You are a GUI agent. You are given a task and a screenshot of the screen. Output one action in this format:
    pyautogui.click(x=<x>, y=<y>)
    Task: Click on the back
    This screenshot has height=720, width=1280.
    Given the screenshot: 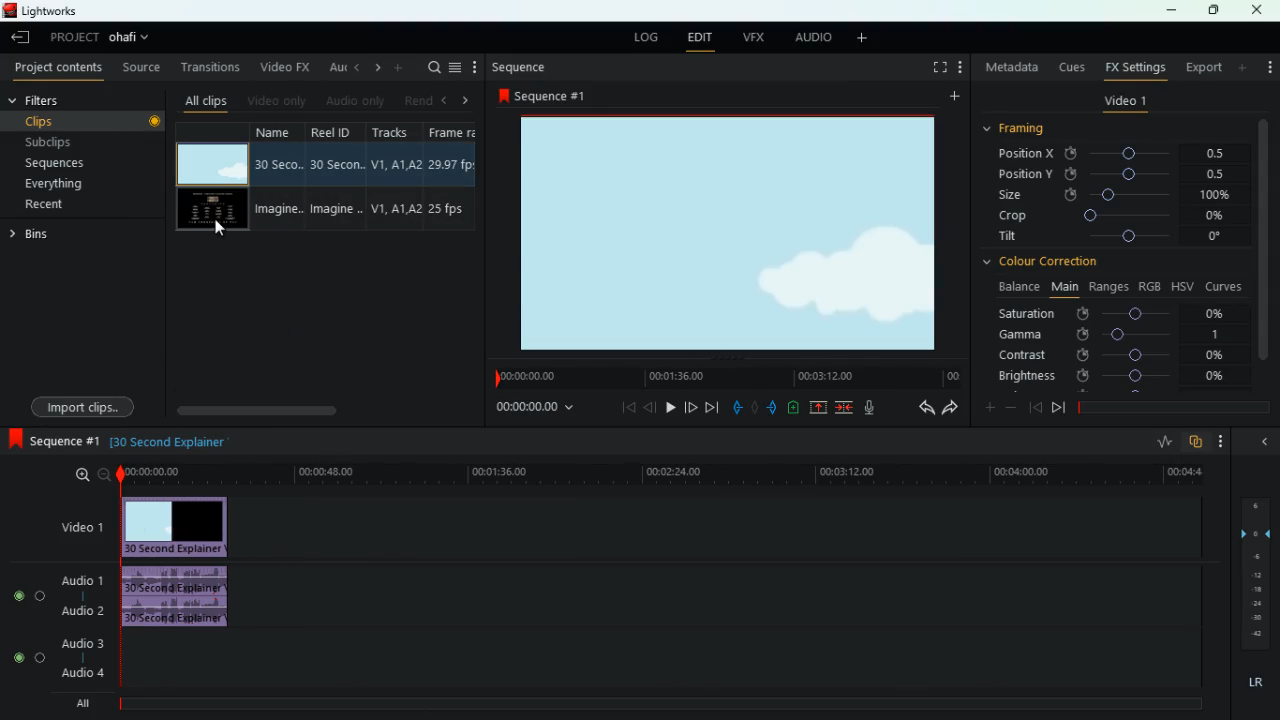 What is the action you would take?
    pyautogui.click(x=23, y=39)
    